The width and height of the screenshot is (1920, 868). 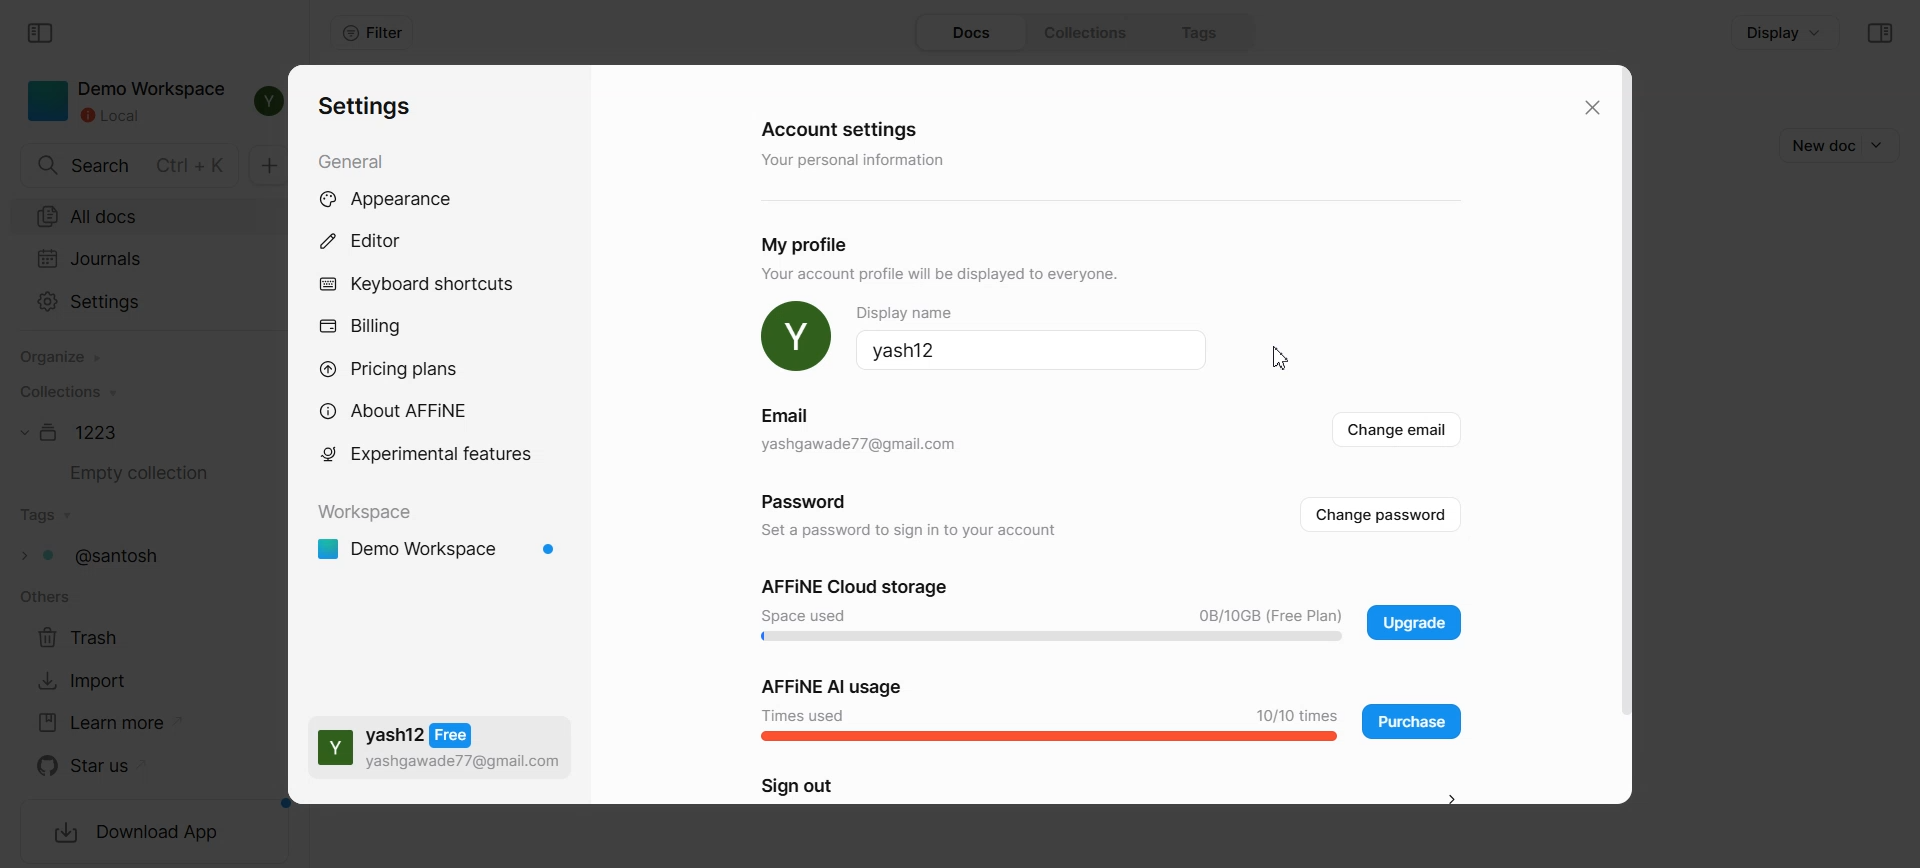 I want to click on Journals, so click(x=135, y=258).